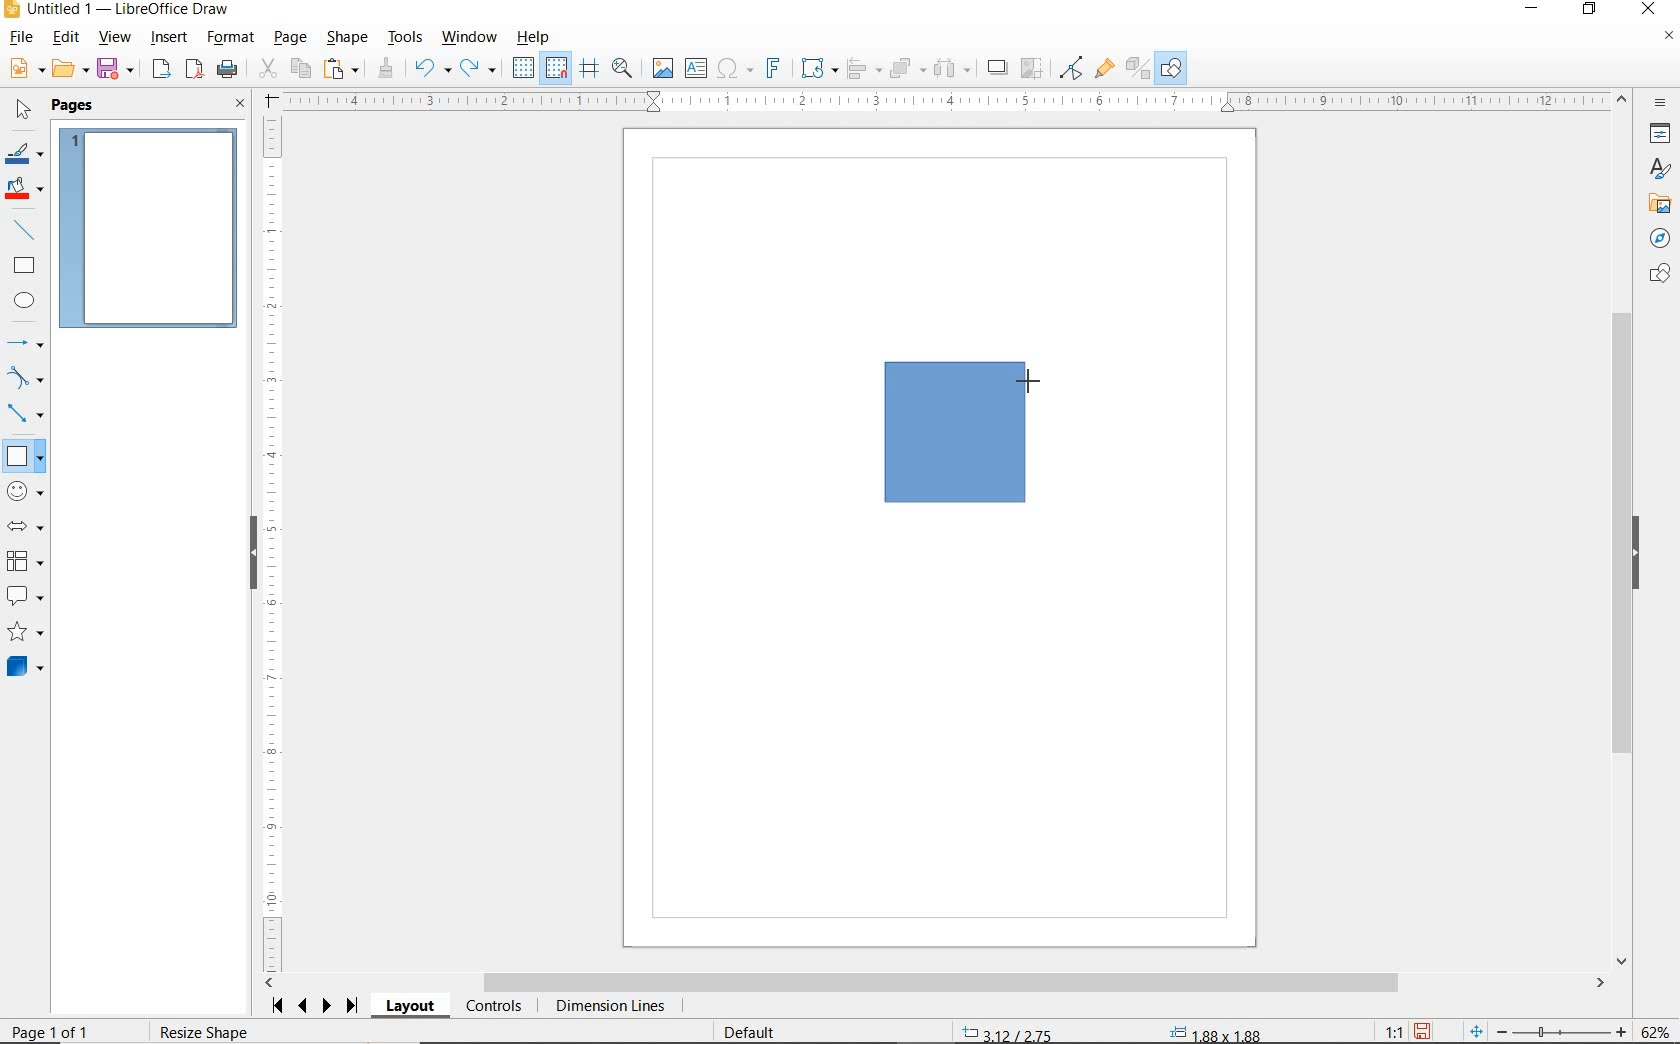 The image size is (1680, 1044). Describe the element at coordinates (525, 69) in the screenshot. I see `DISPLAY GRID` at that location.